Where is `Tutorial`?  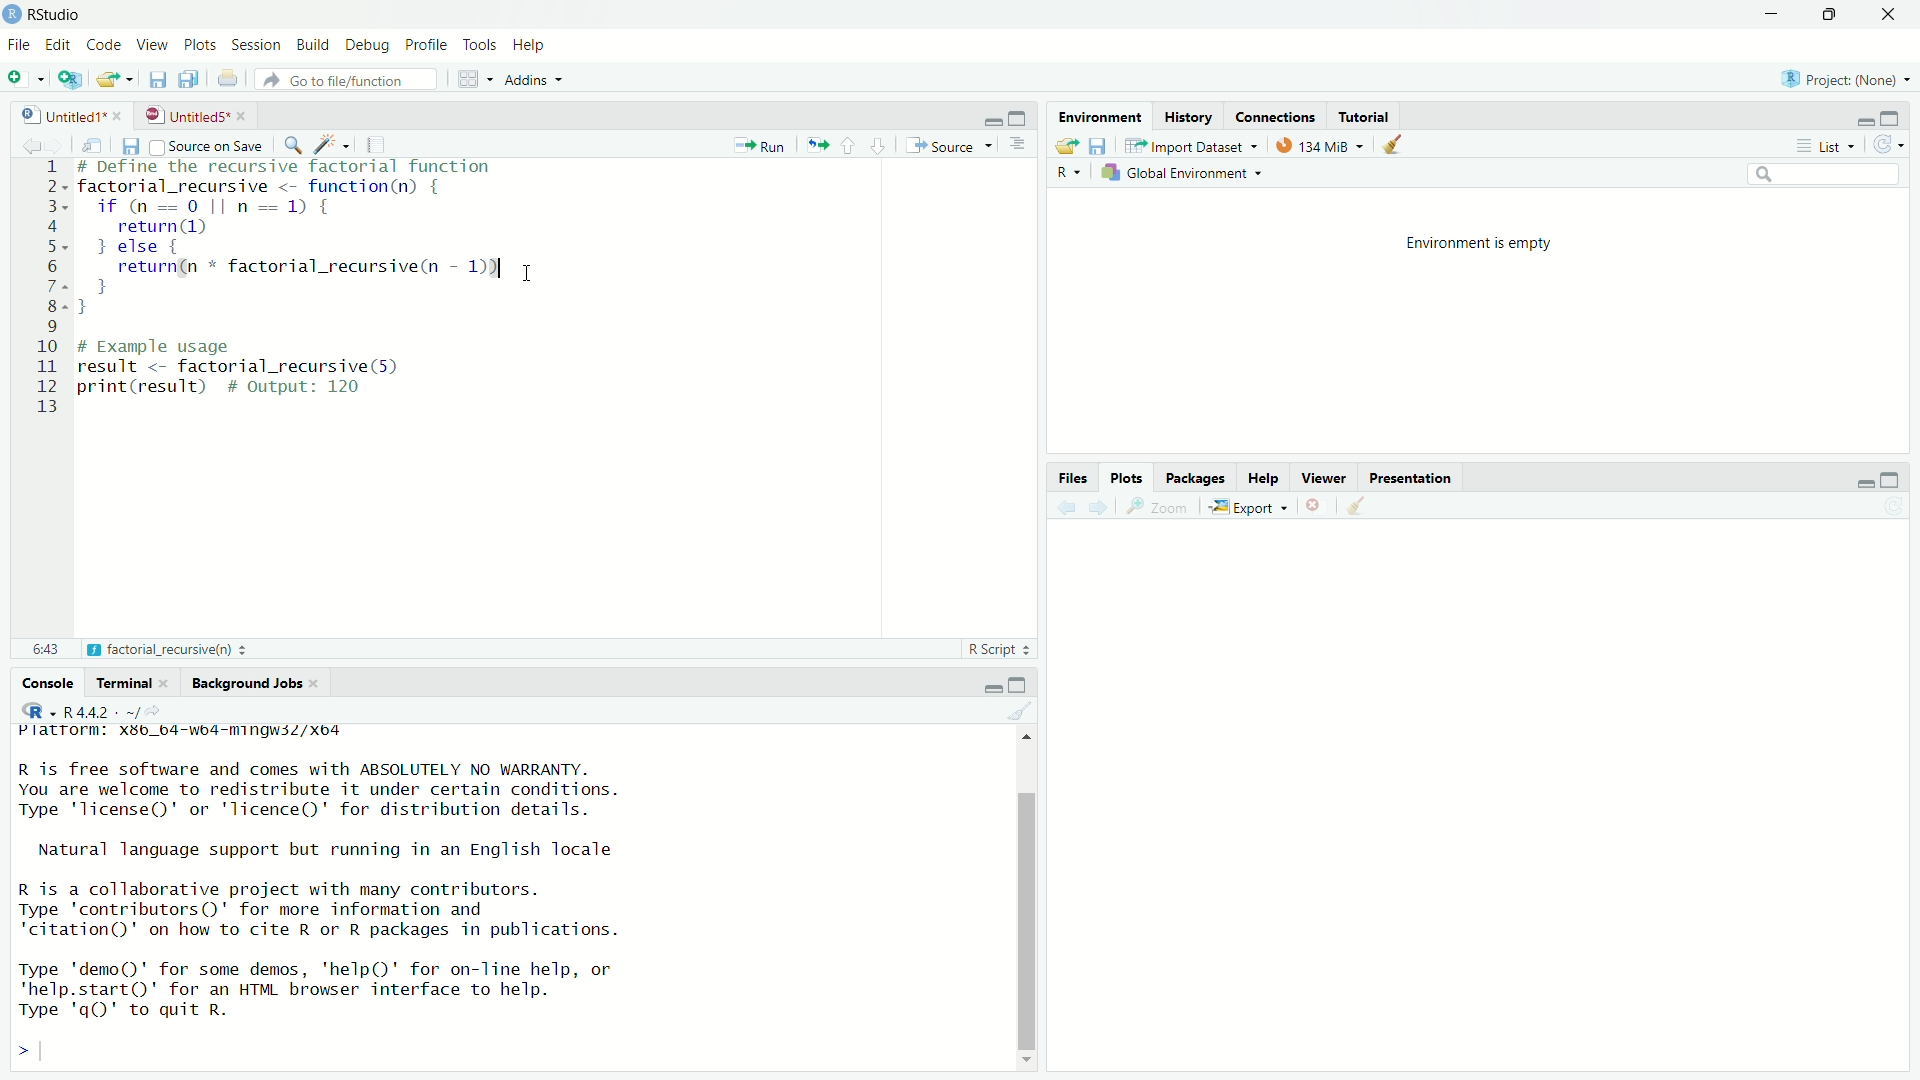
Tutorial is located at coordinates (1368, 113).